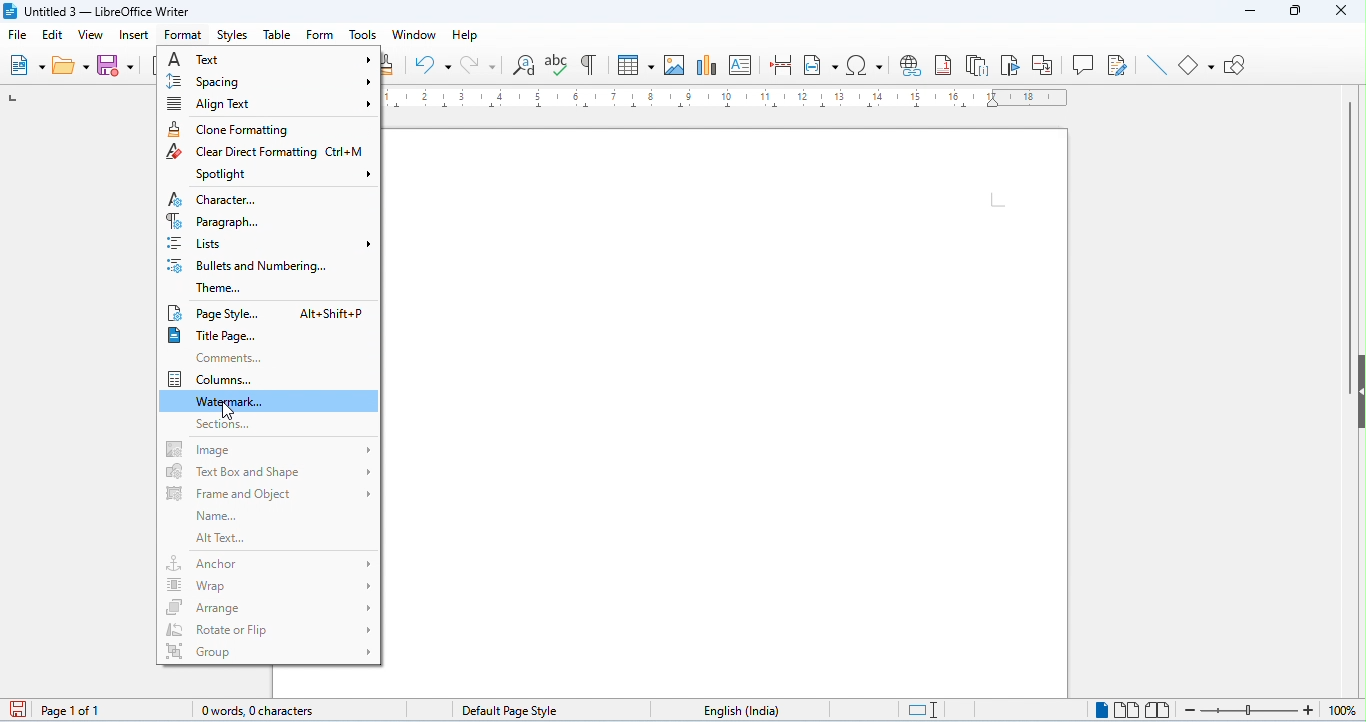 This screenshot has height=722, width=1366. Describe the element at coordinates (52, 35) in the screenshot. I see `edit` at that location.